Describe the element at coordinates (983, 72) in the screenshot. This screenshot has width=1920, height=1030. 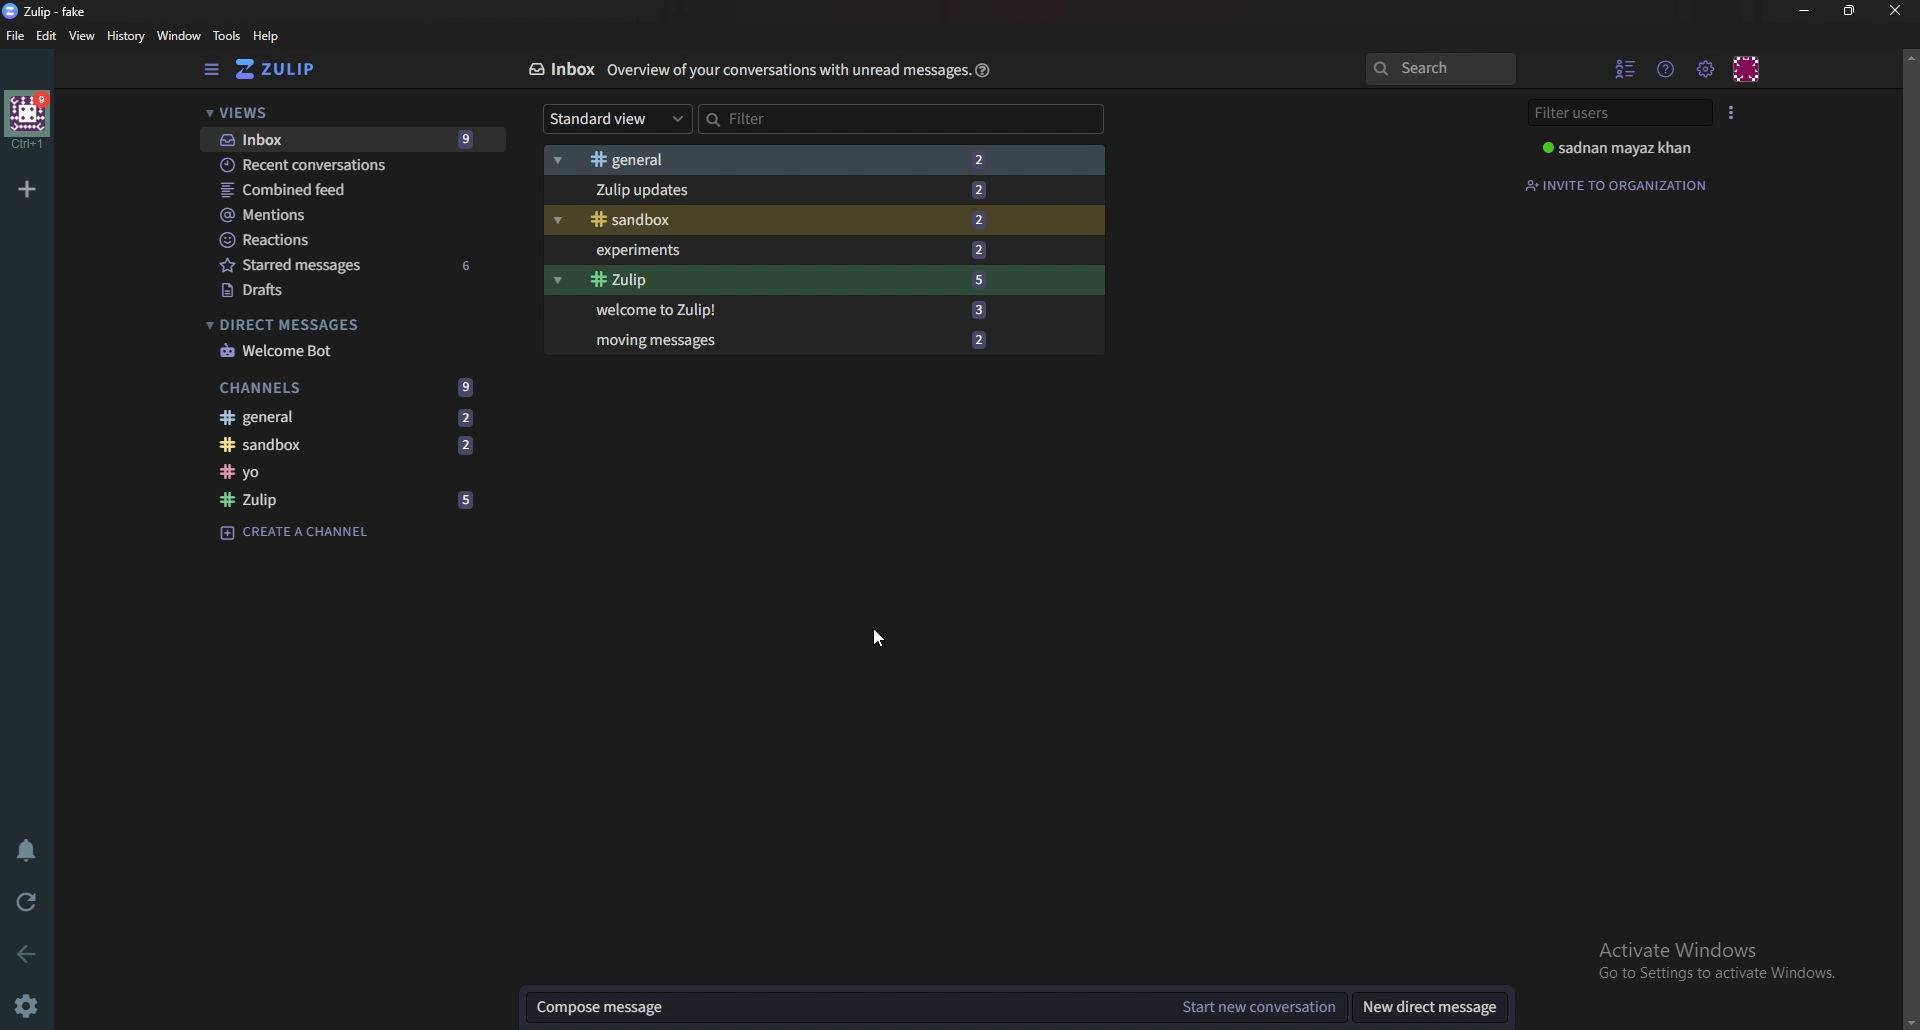
I see `help` at that location.